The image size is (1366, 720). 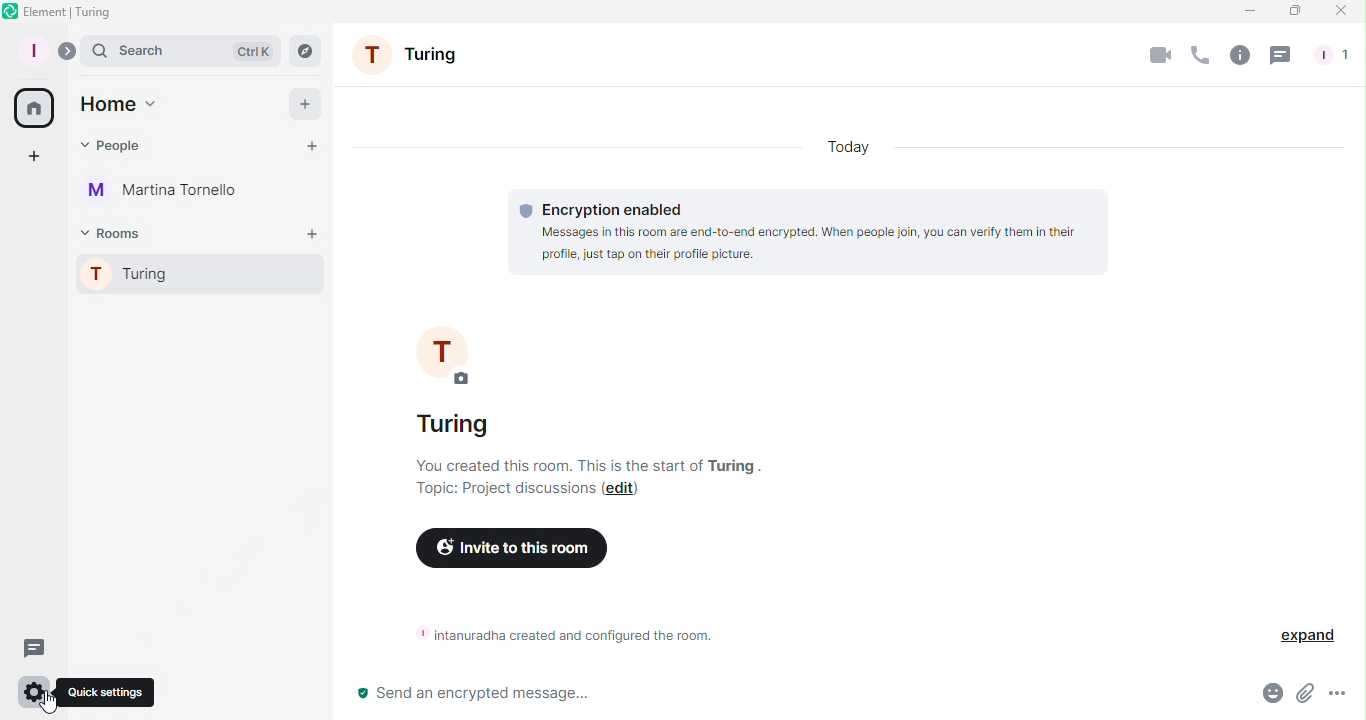 I want to click on turing, so click(x=735, y=465).